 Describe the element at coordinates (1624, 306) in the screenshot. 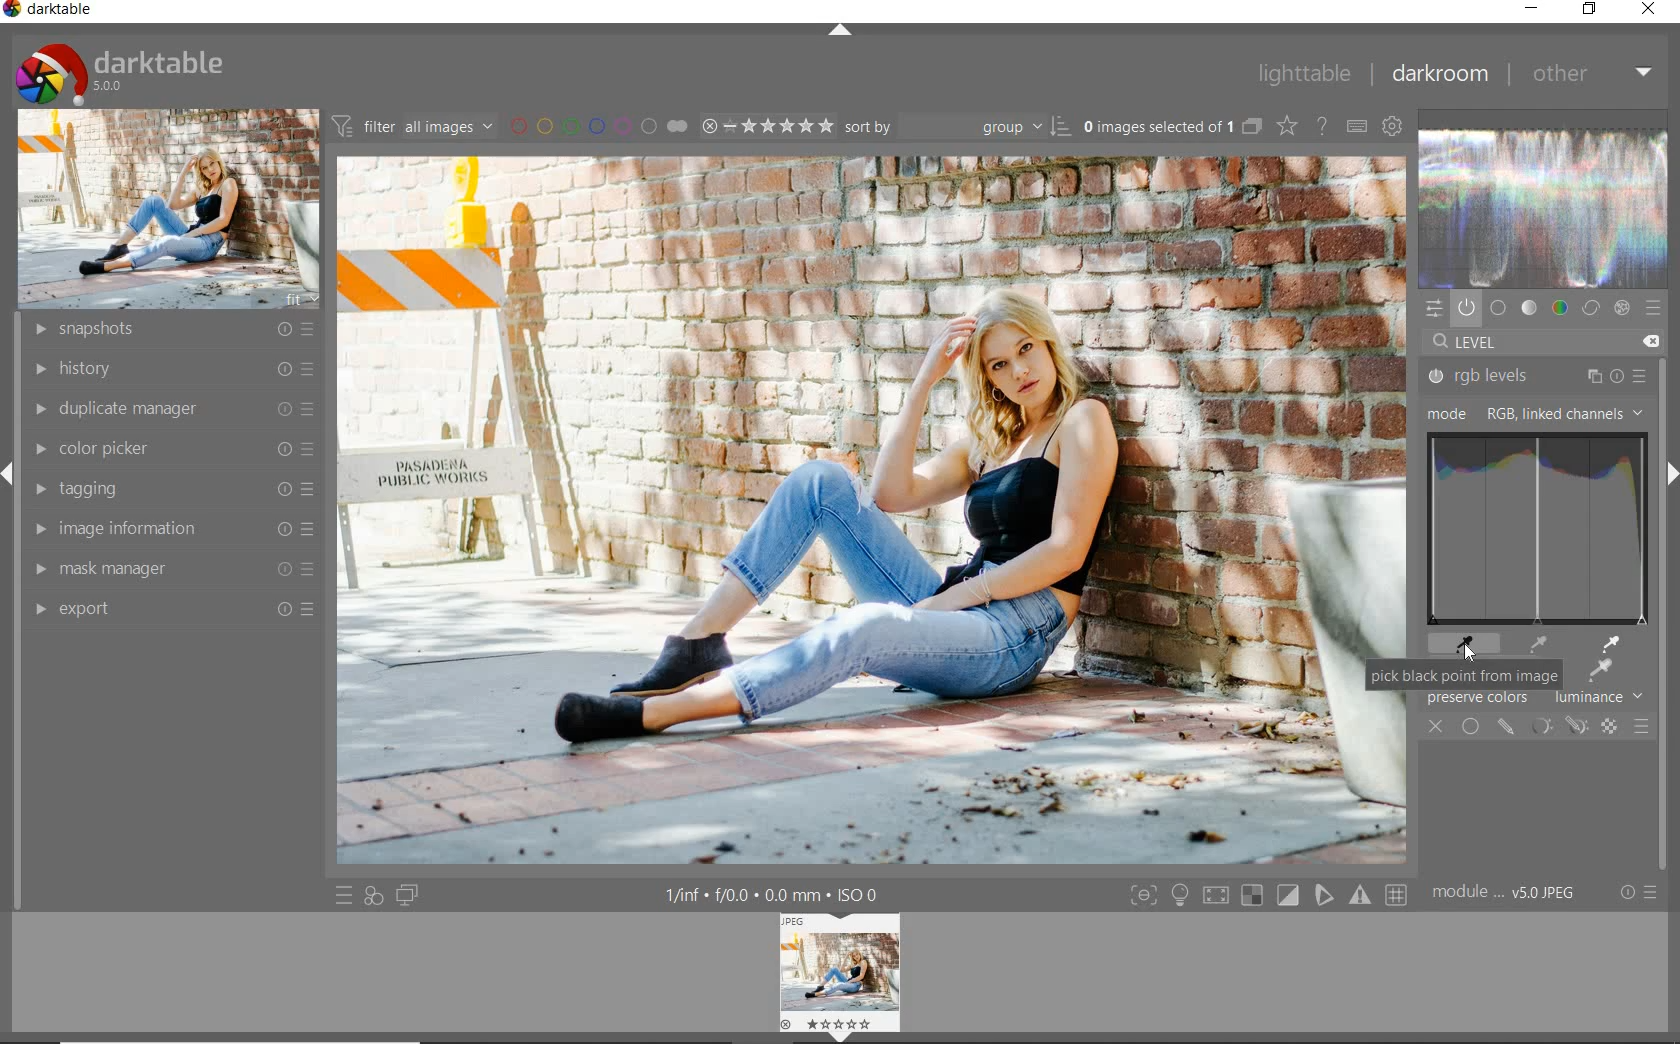

I see `effect` at that location.